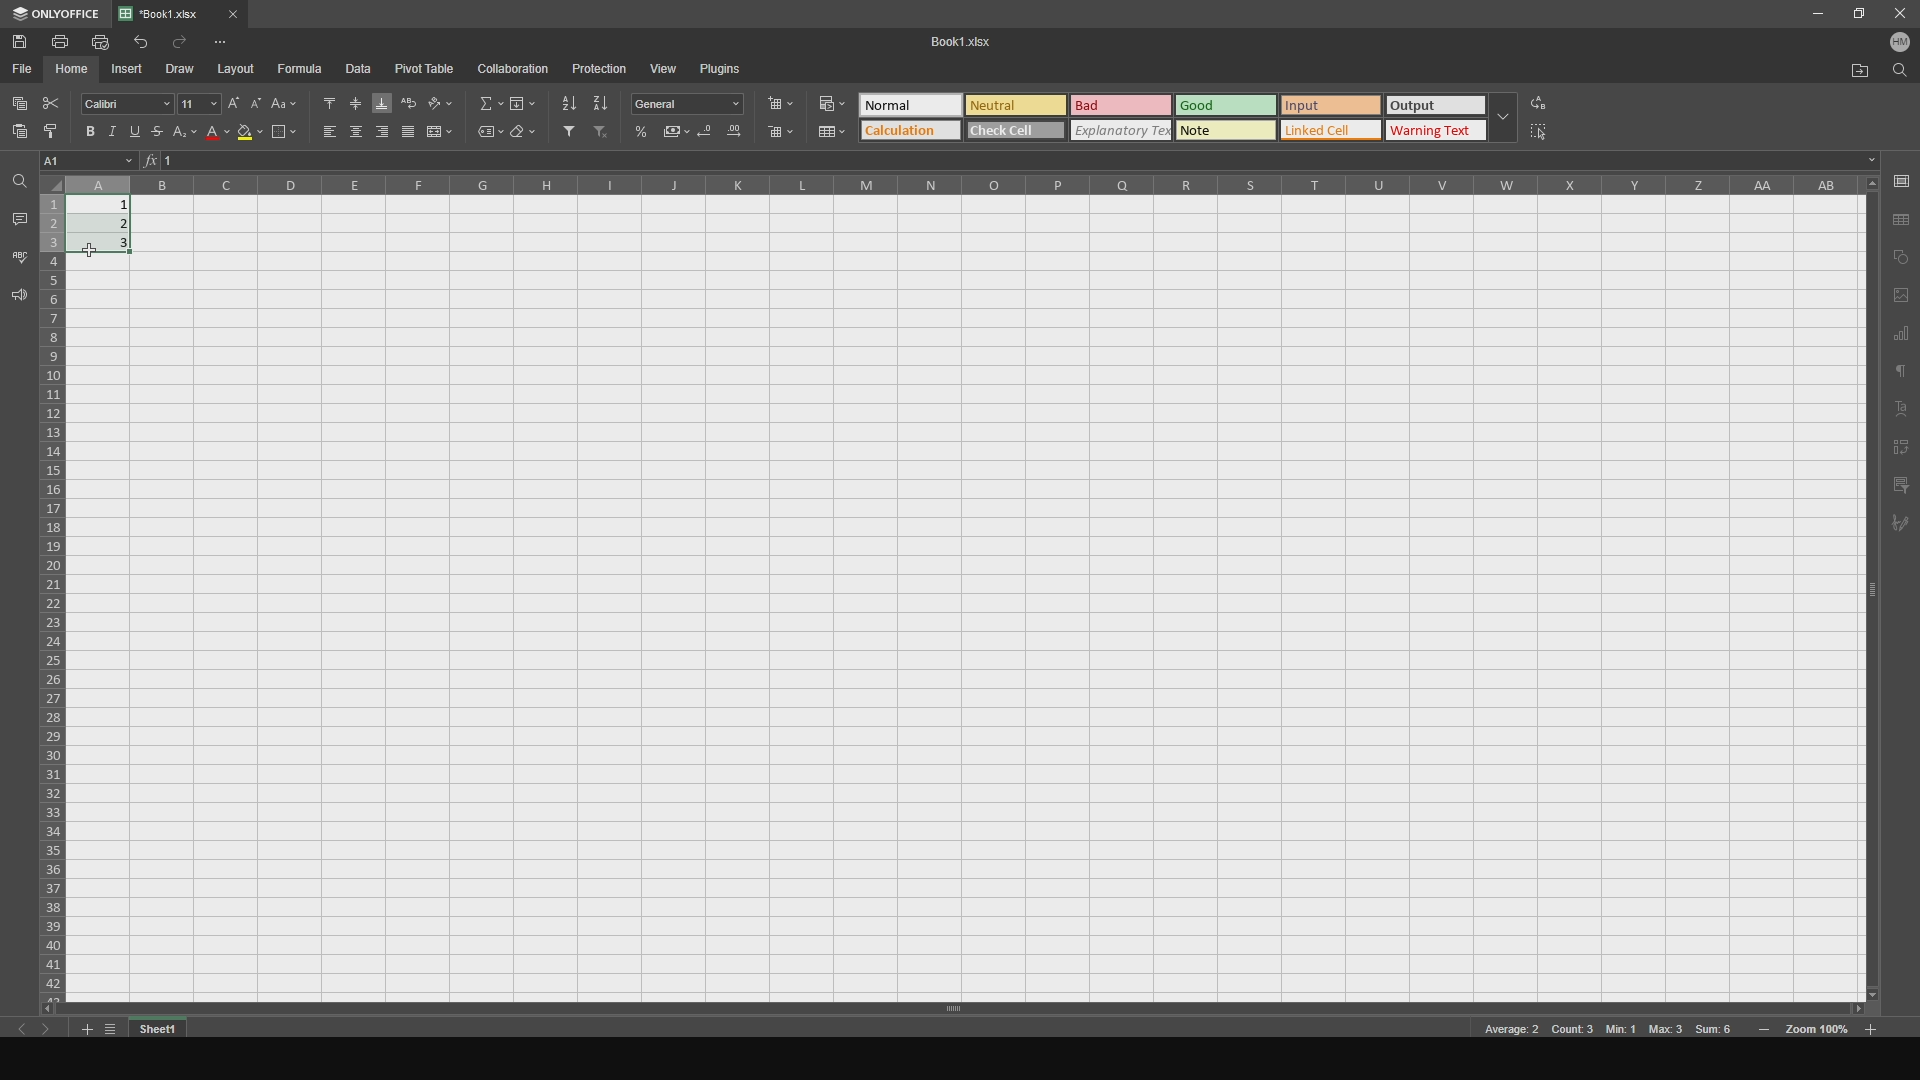  I want to click on insert, so click(132, 70).